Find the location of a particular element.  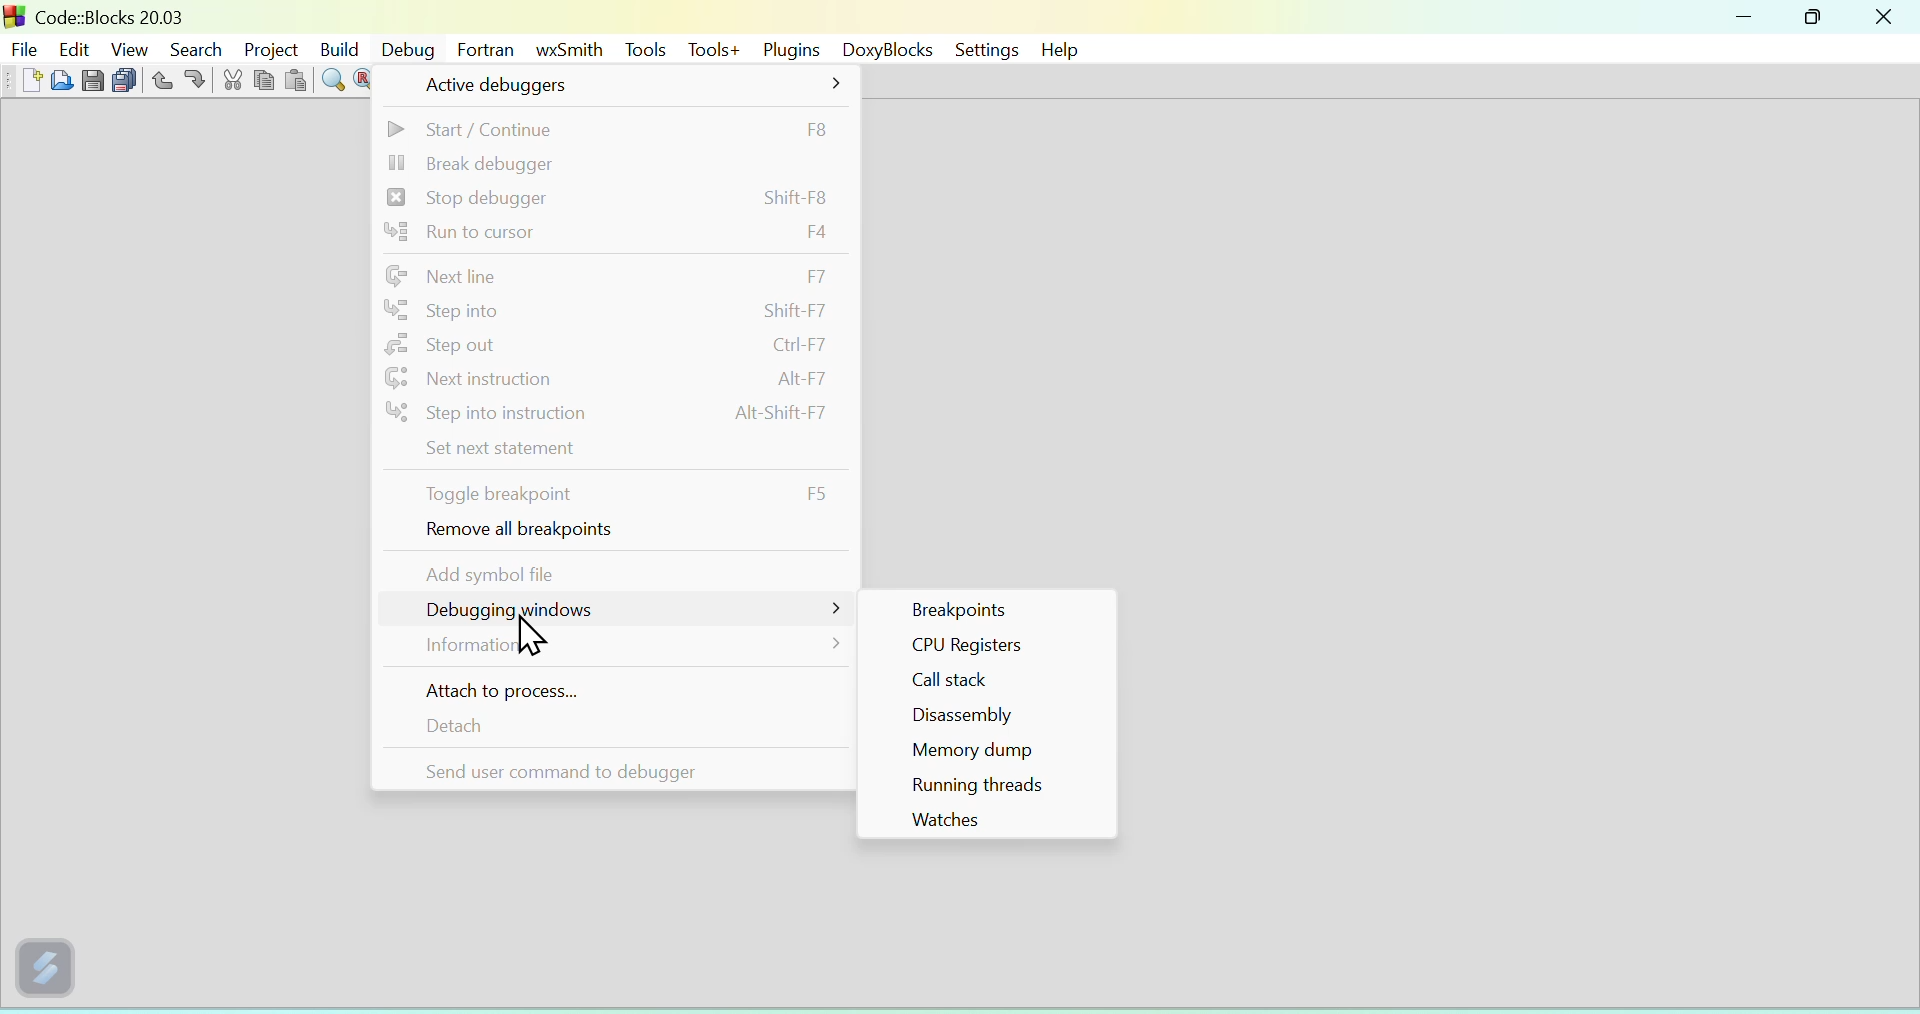

break debugger is located at coordinates (609, 162).